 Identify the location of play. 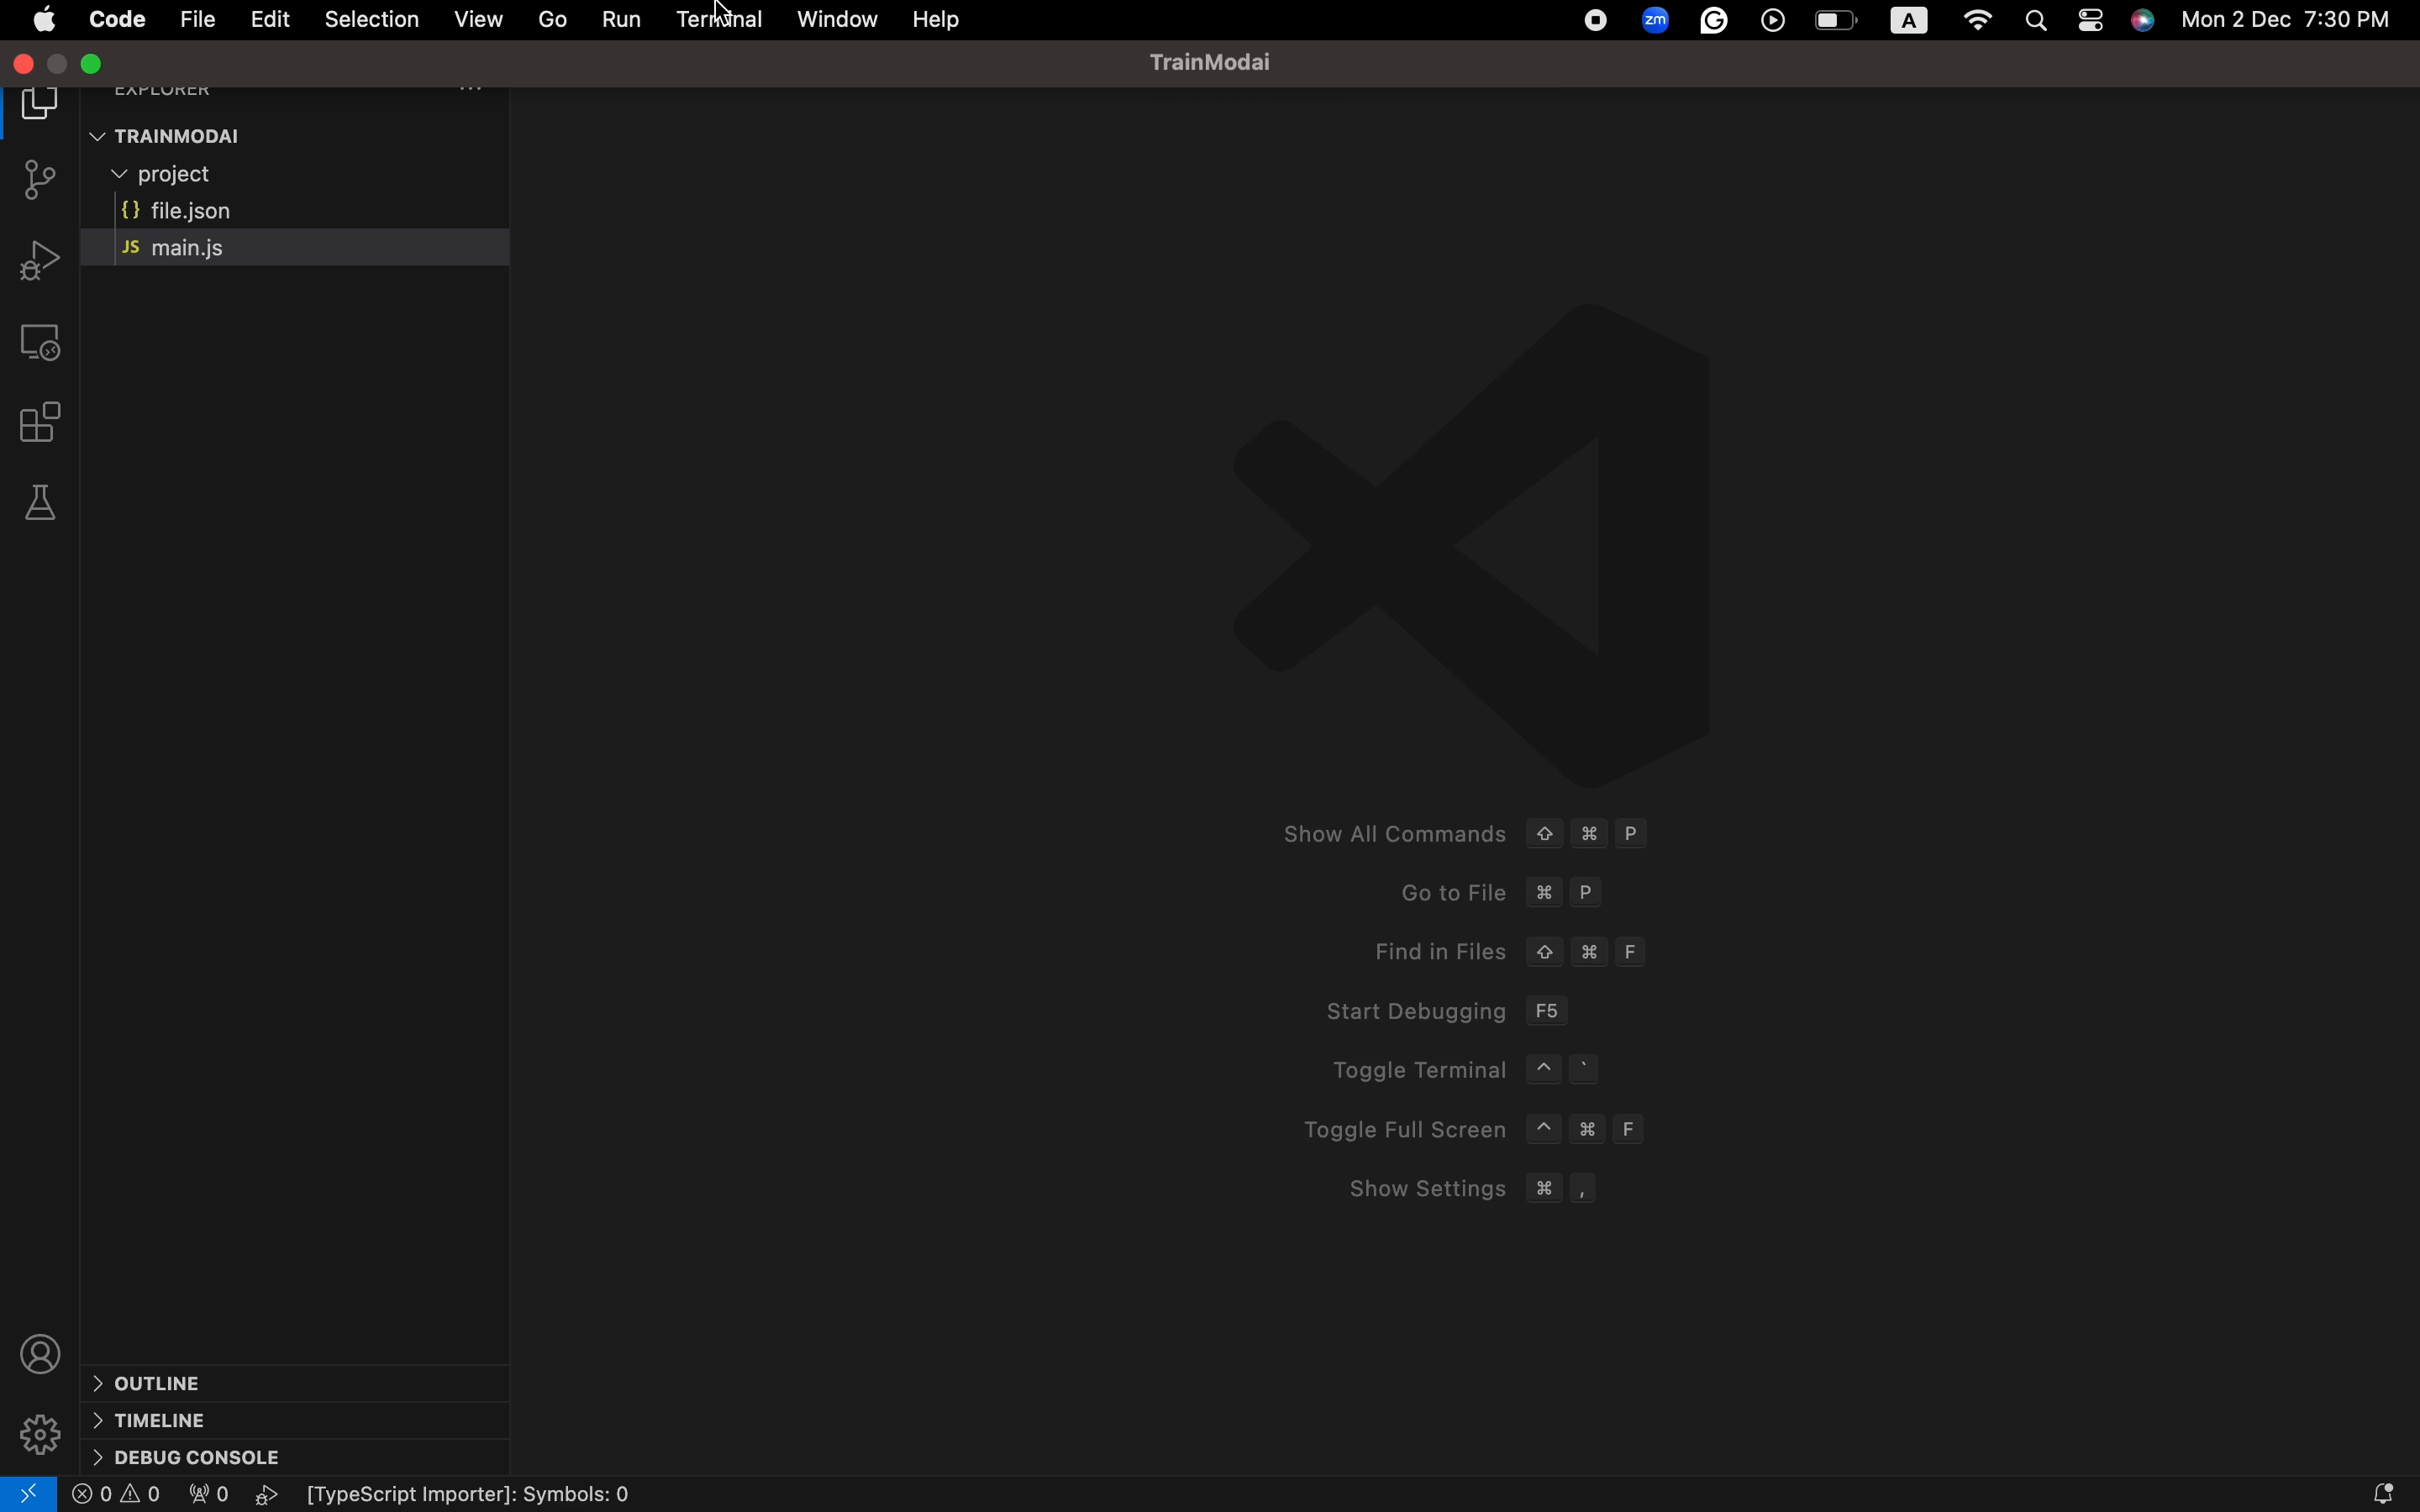
(1776, 22).